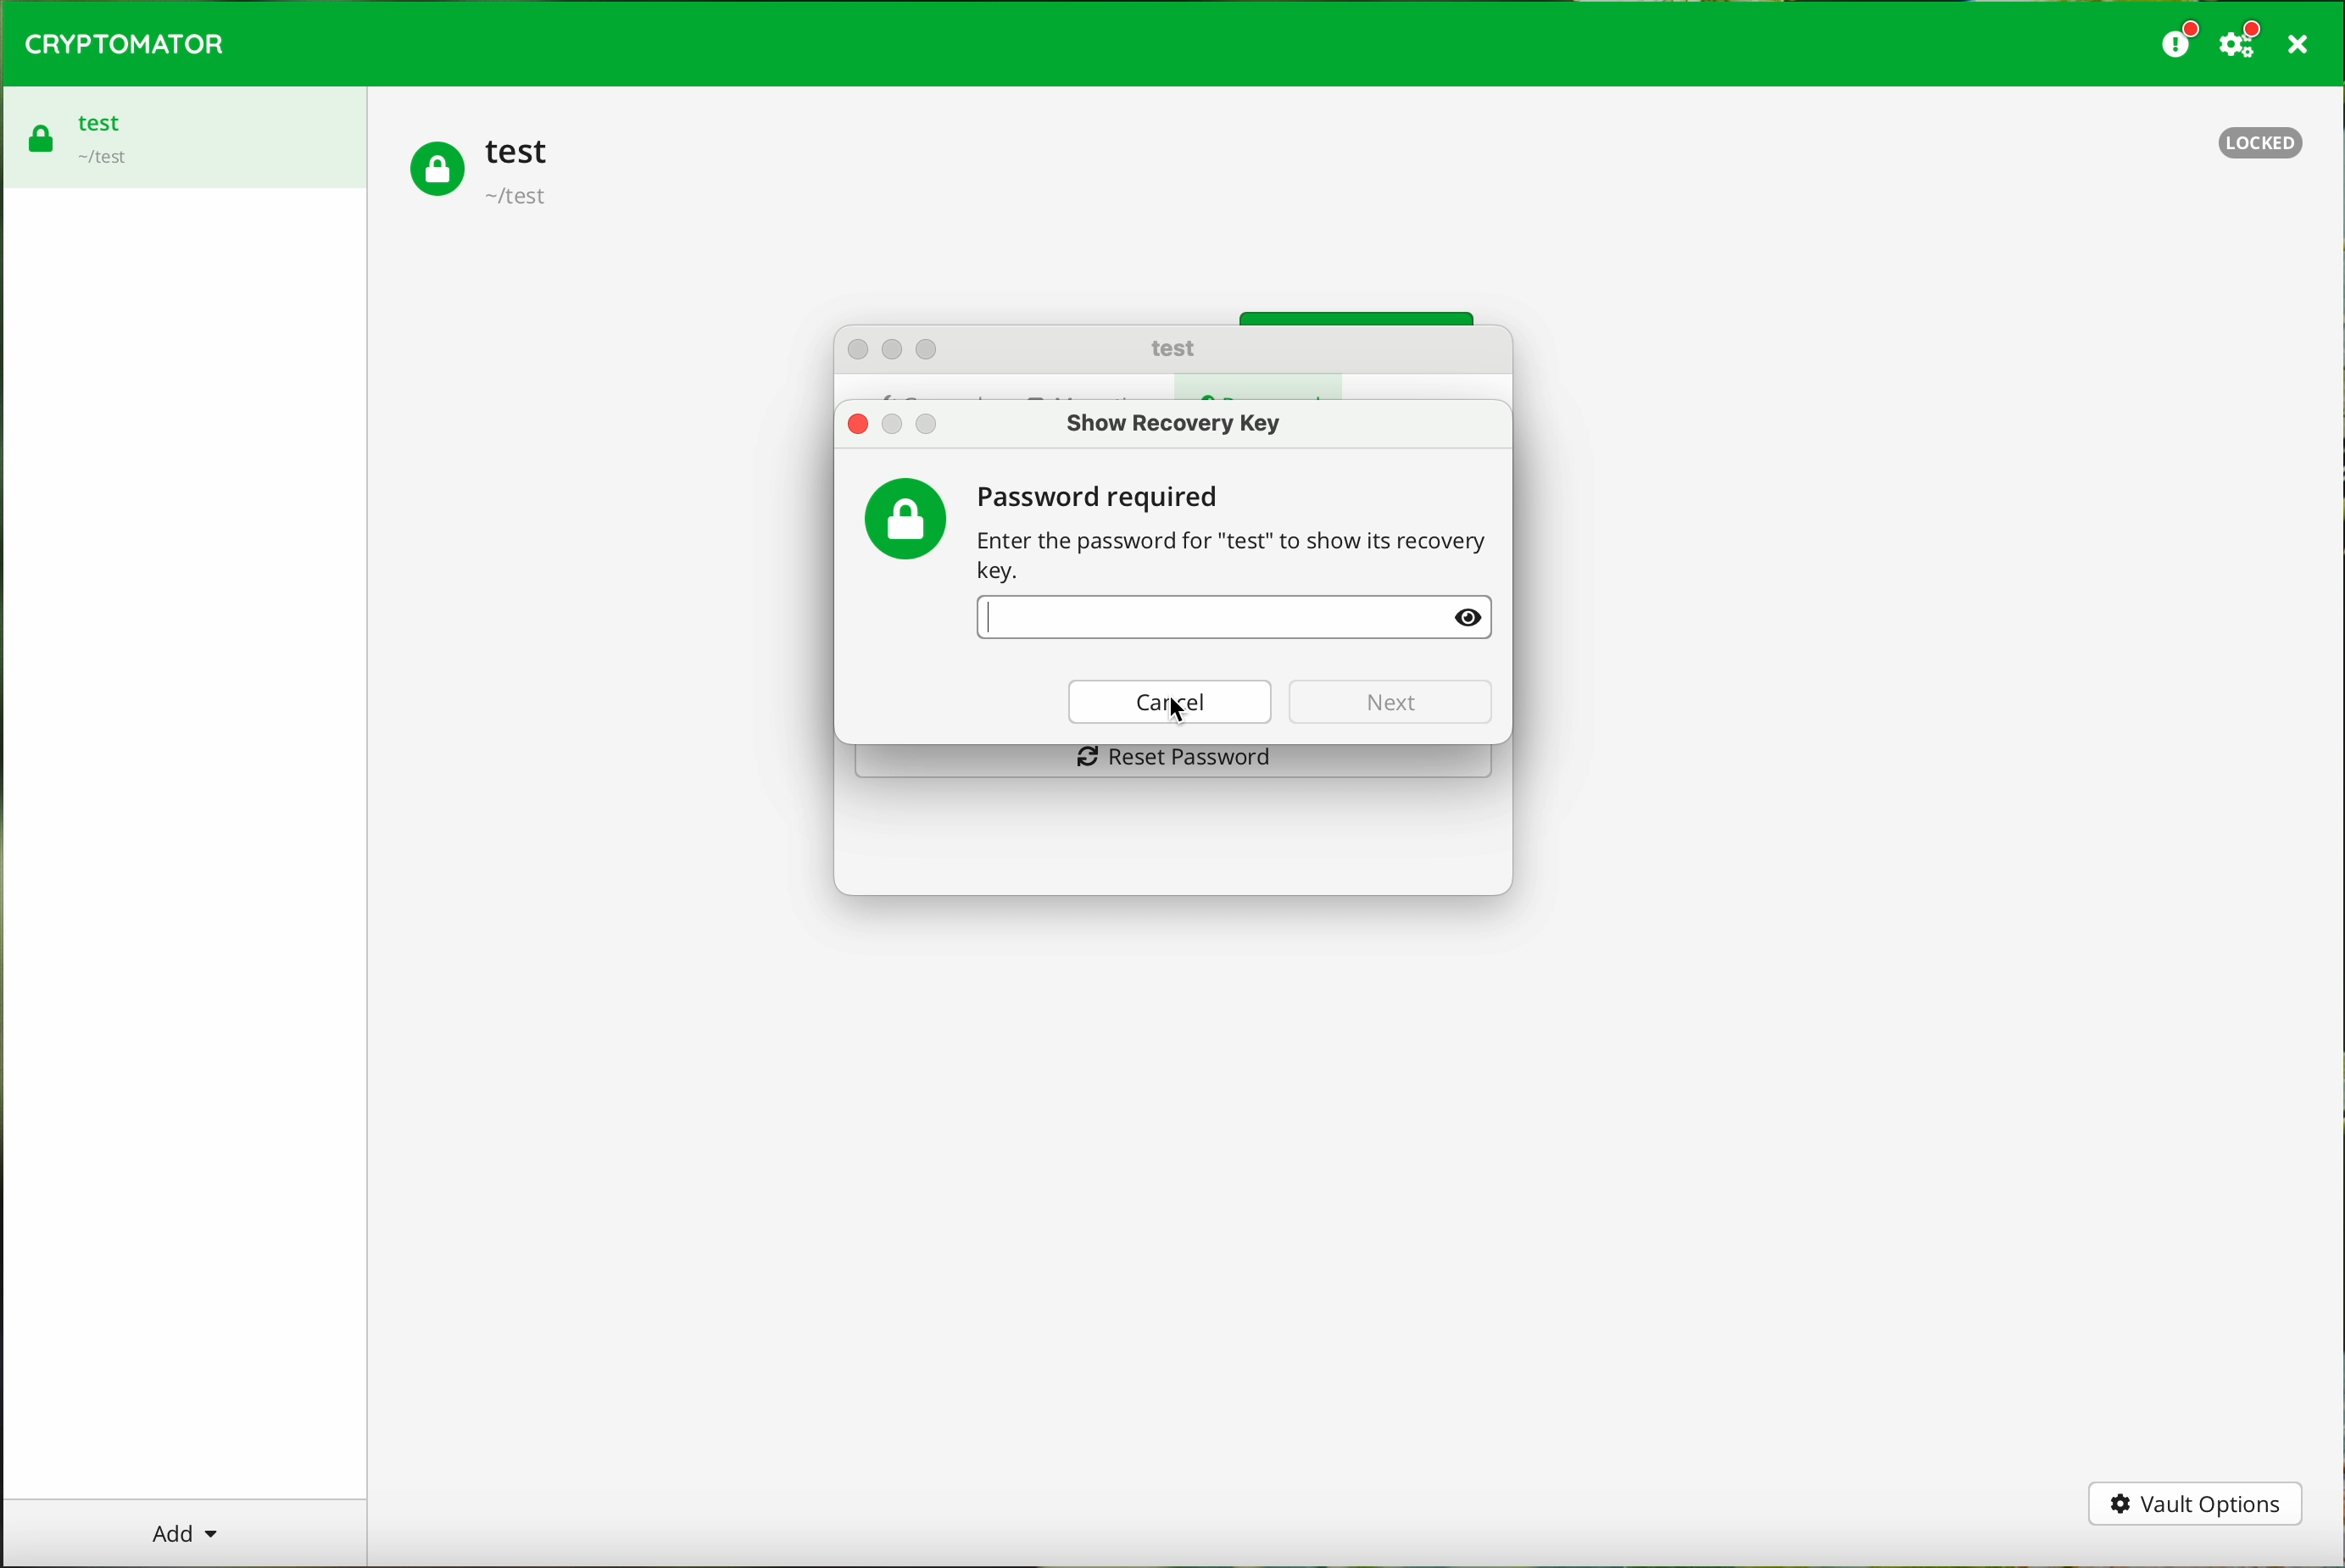  I want to click on action buttons, so click(897, 348).